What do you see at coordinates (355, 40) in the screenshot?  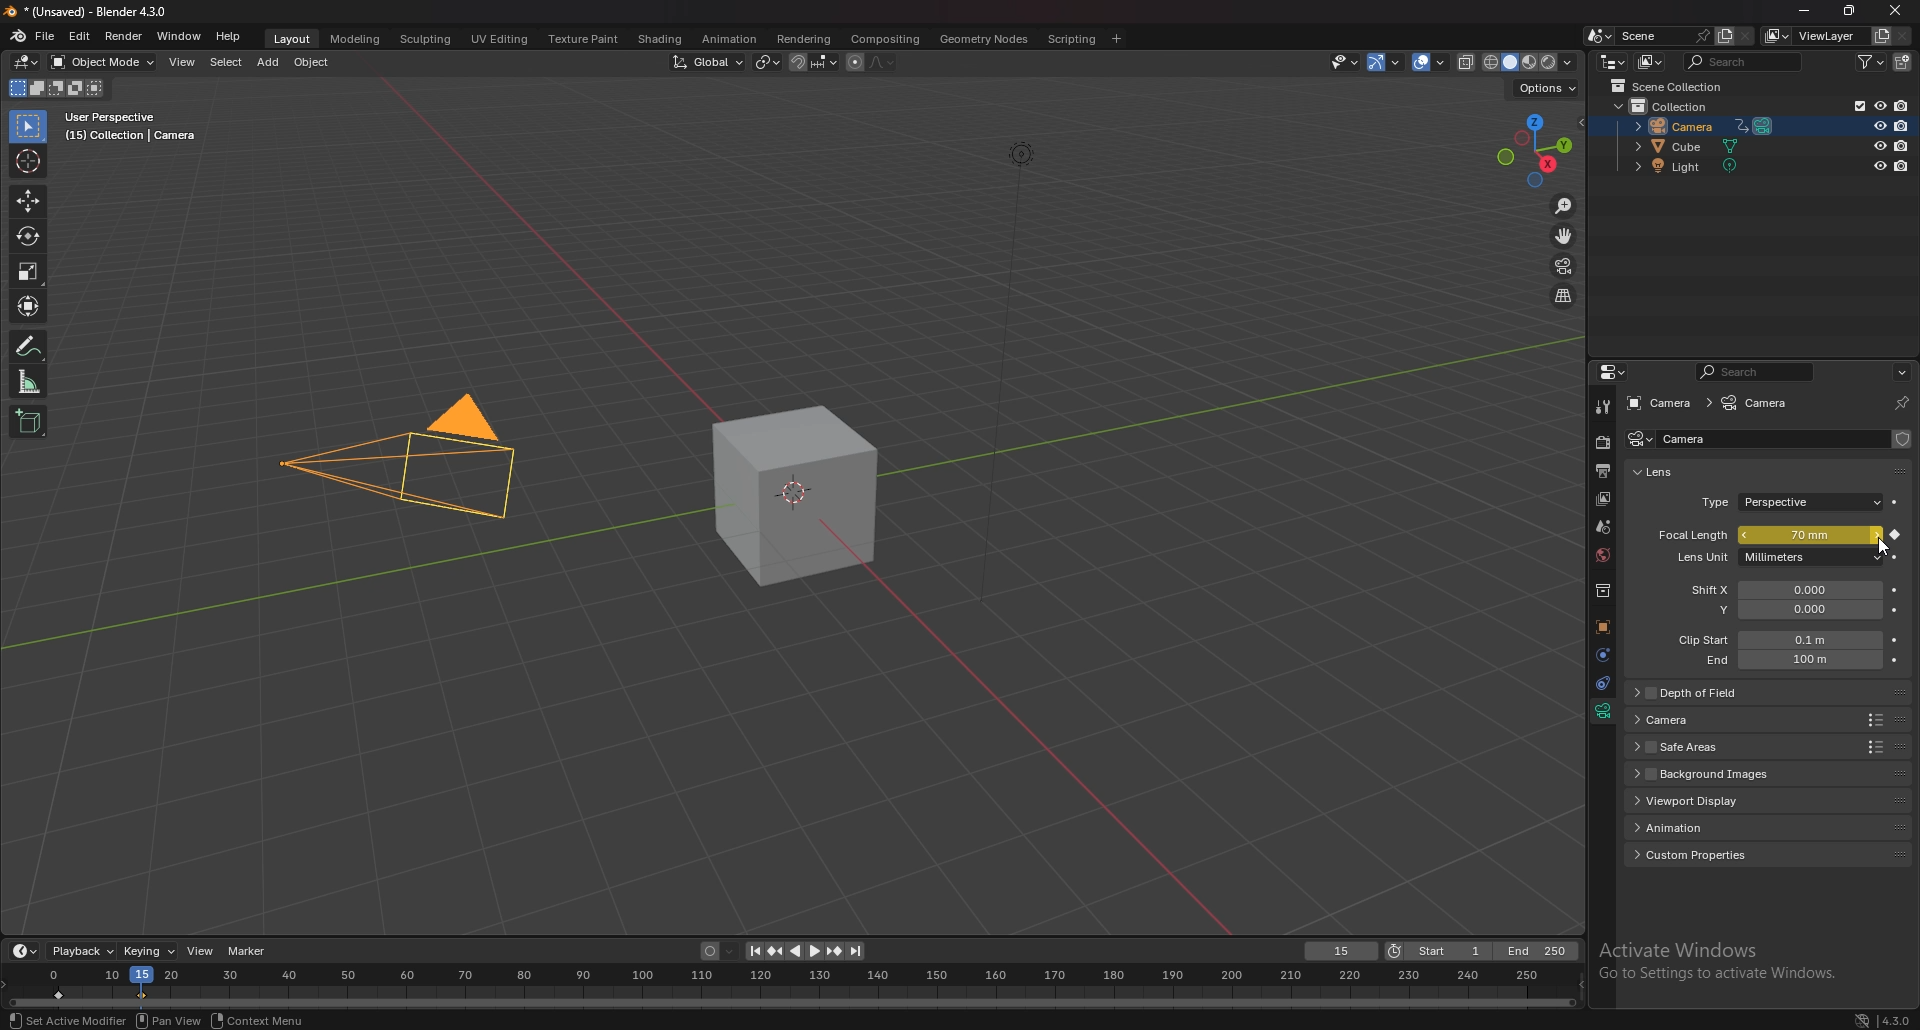 I see `modeling` at bounding box center [355, 40].